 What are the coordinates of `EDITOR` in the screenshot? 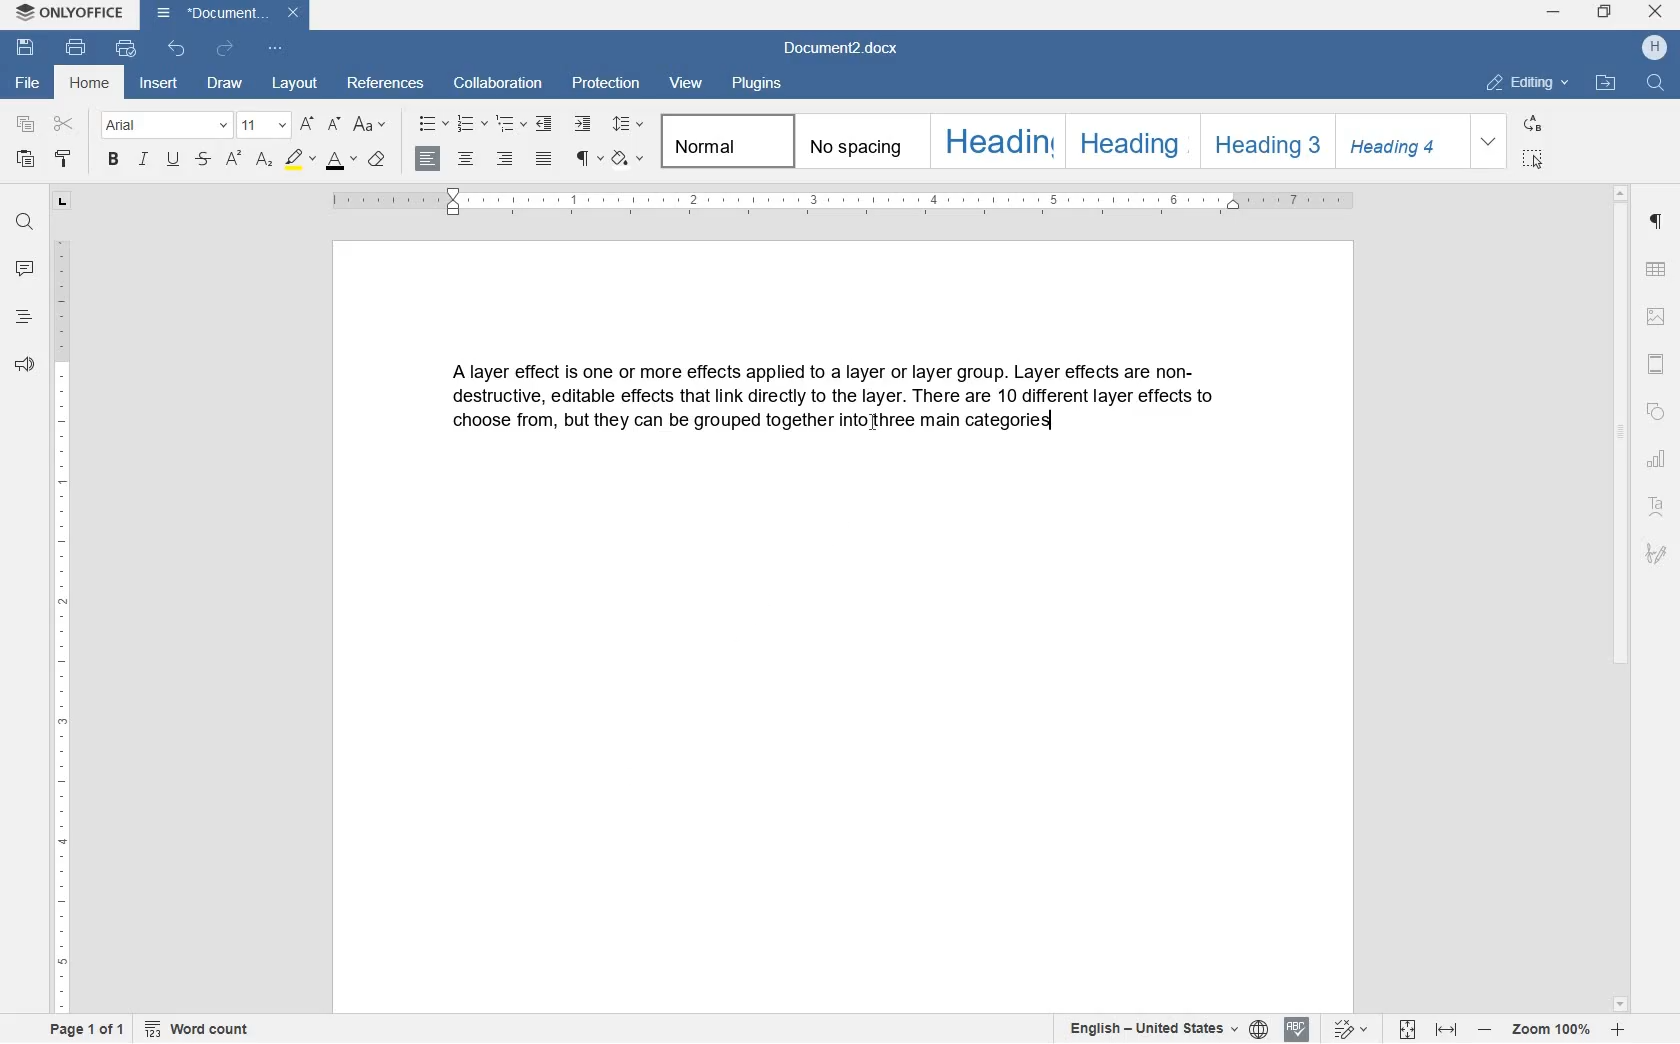 It's located at (1051, 422).